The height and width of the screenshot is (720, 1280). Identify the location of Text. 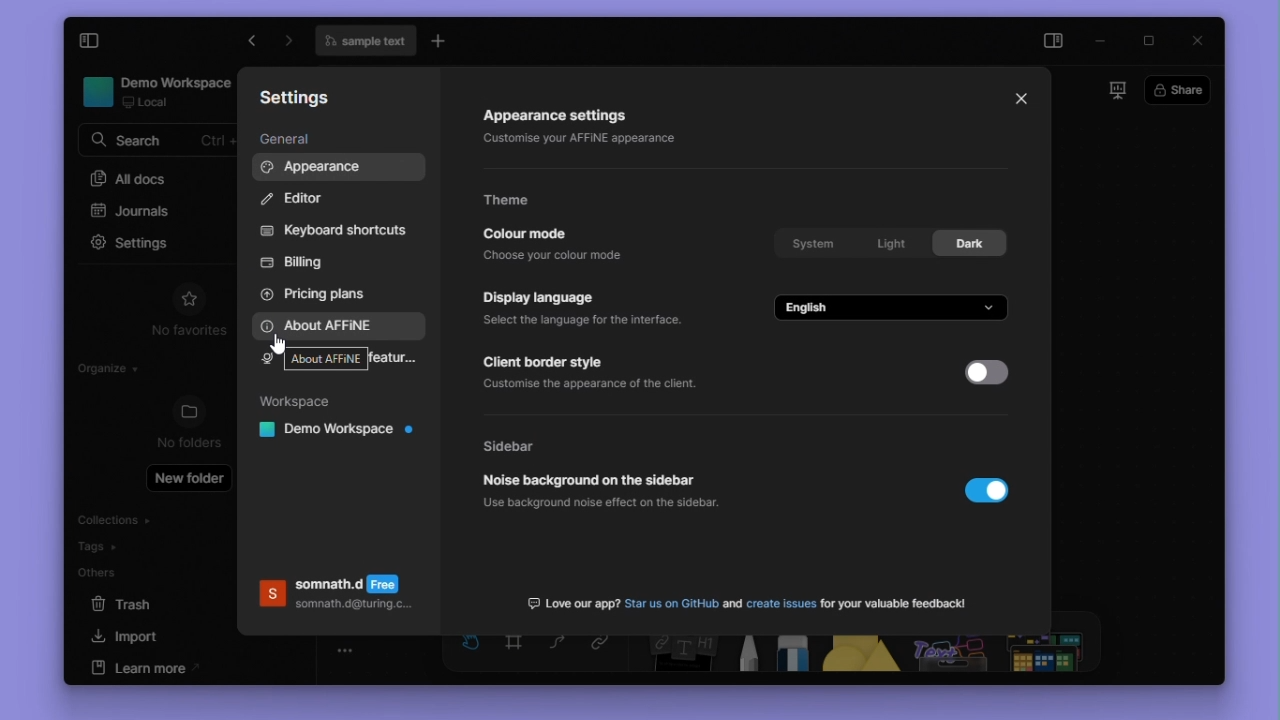
(747, 600).